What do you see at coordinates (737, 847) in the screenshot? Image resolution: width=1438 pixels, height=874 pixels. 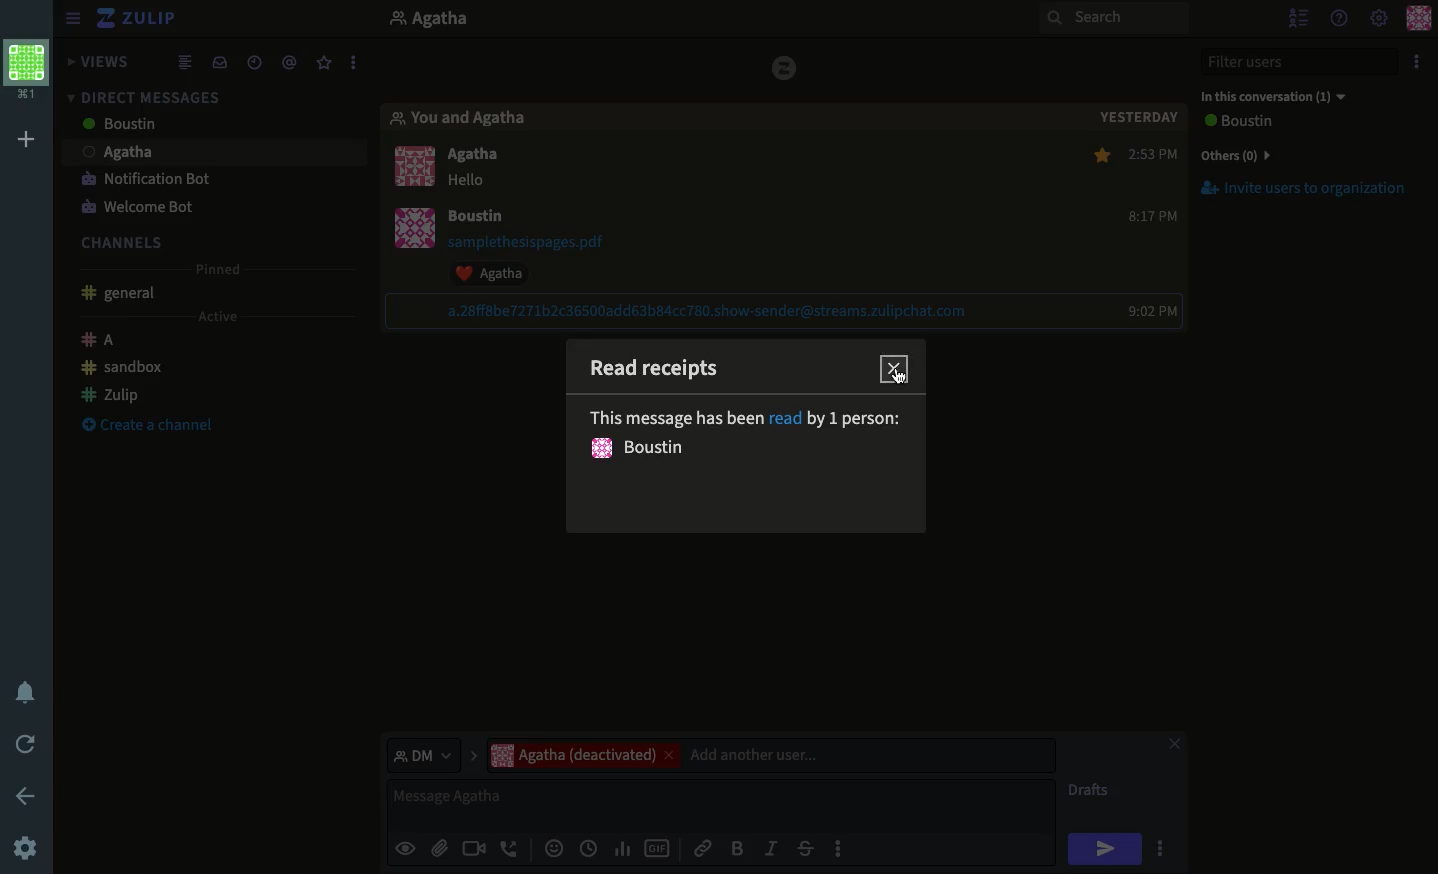 I see `Bold` at bounding box center [737, 847].